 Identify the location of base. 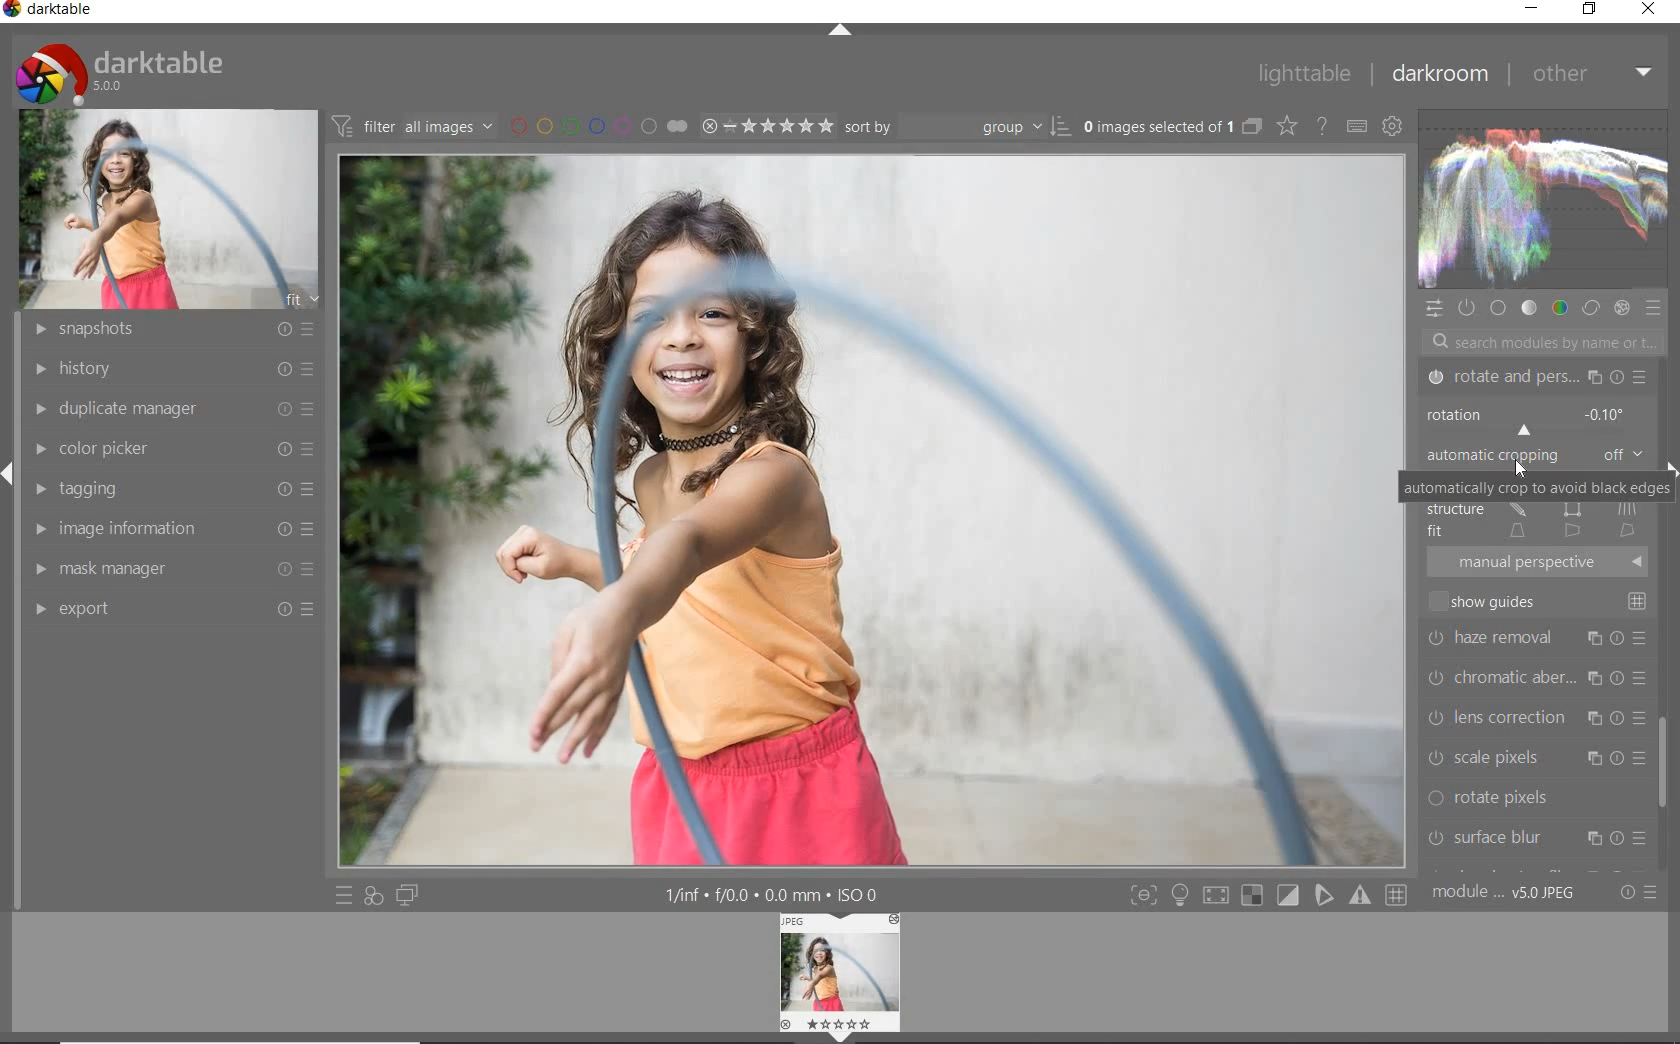
(1498, 309).